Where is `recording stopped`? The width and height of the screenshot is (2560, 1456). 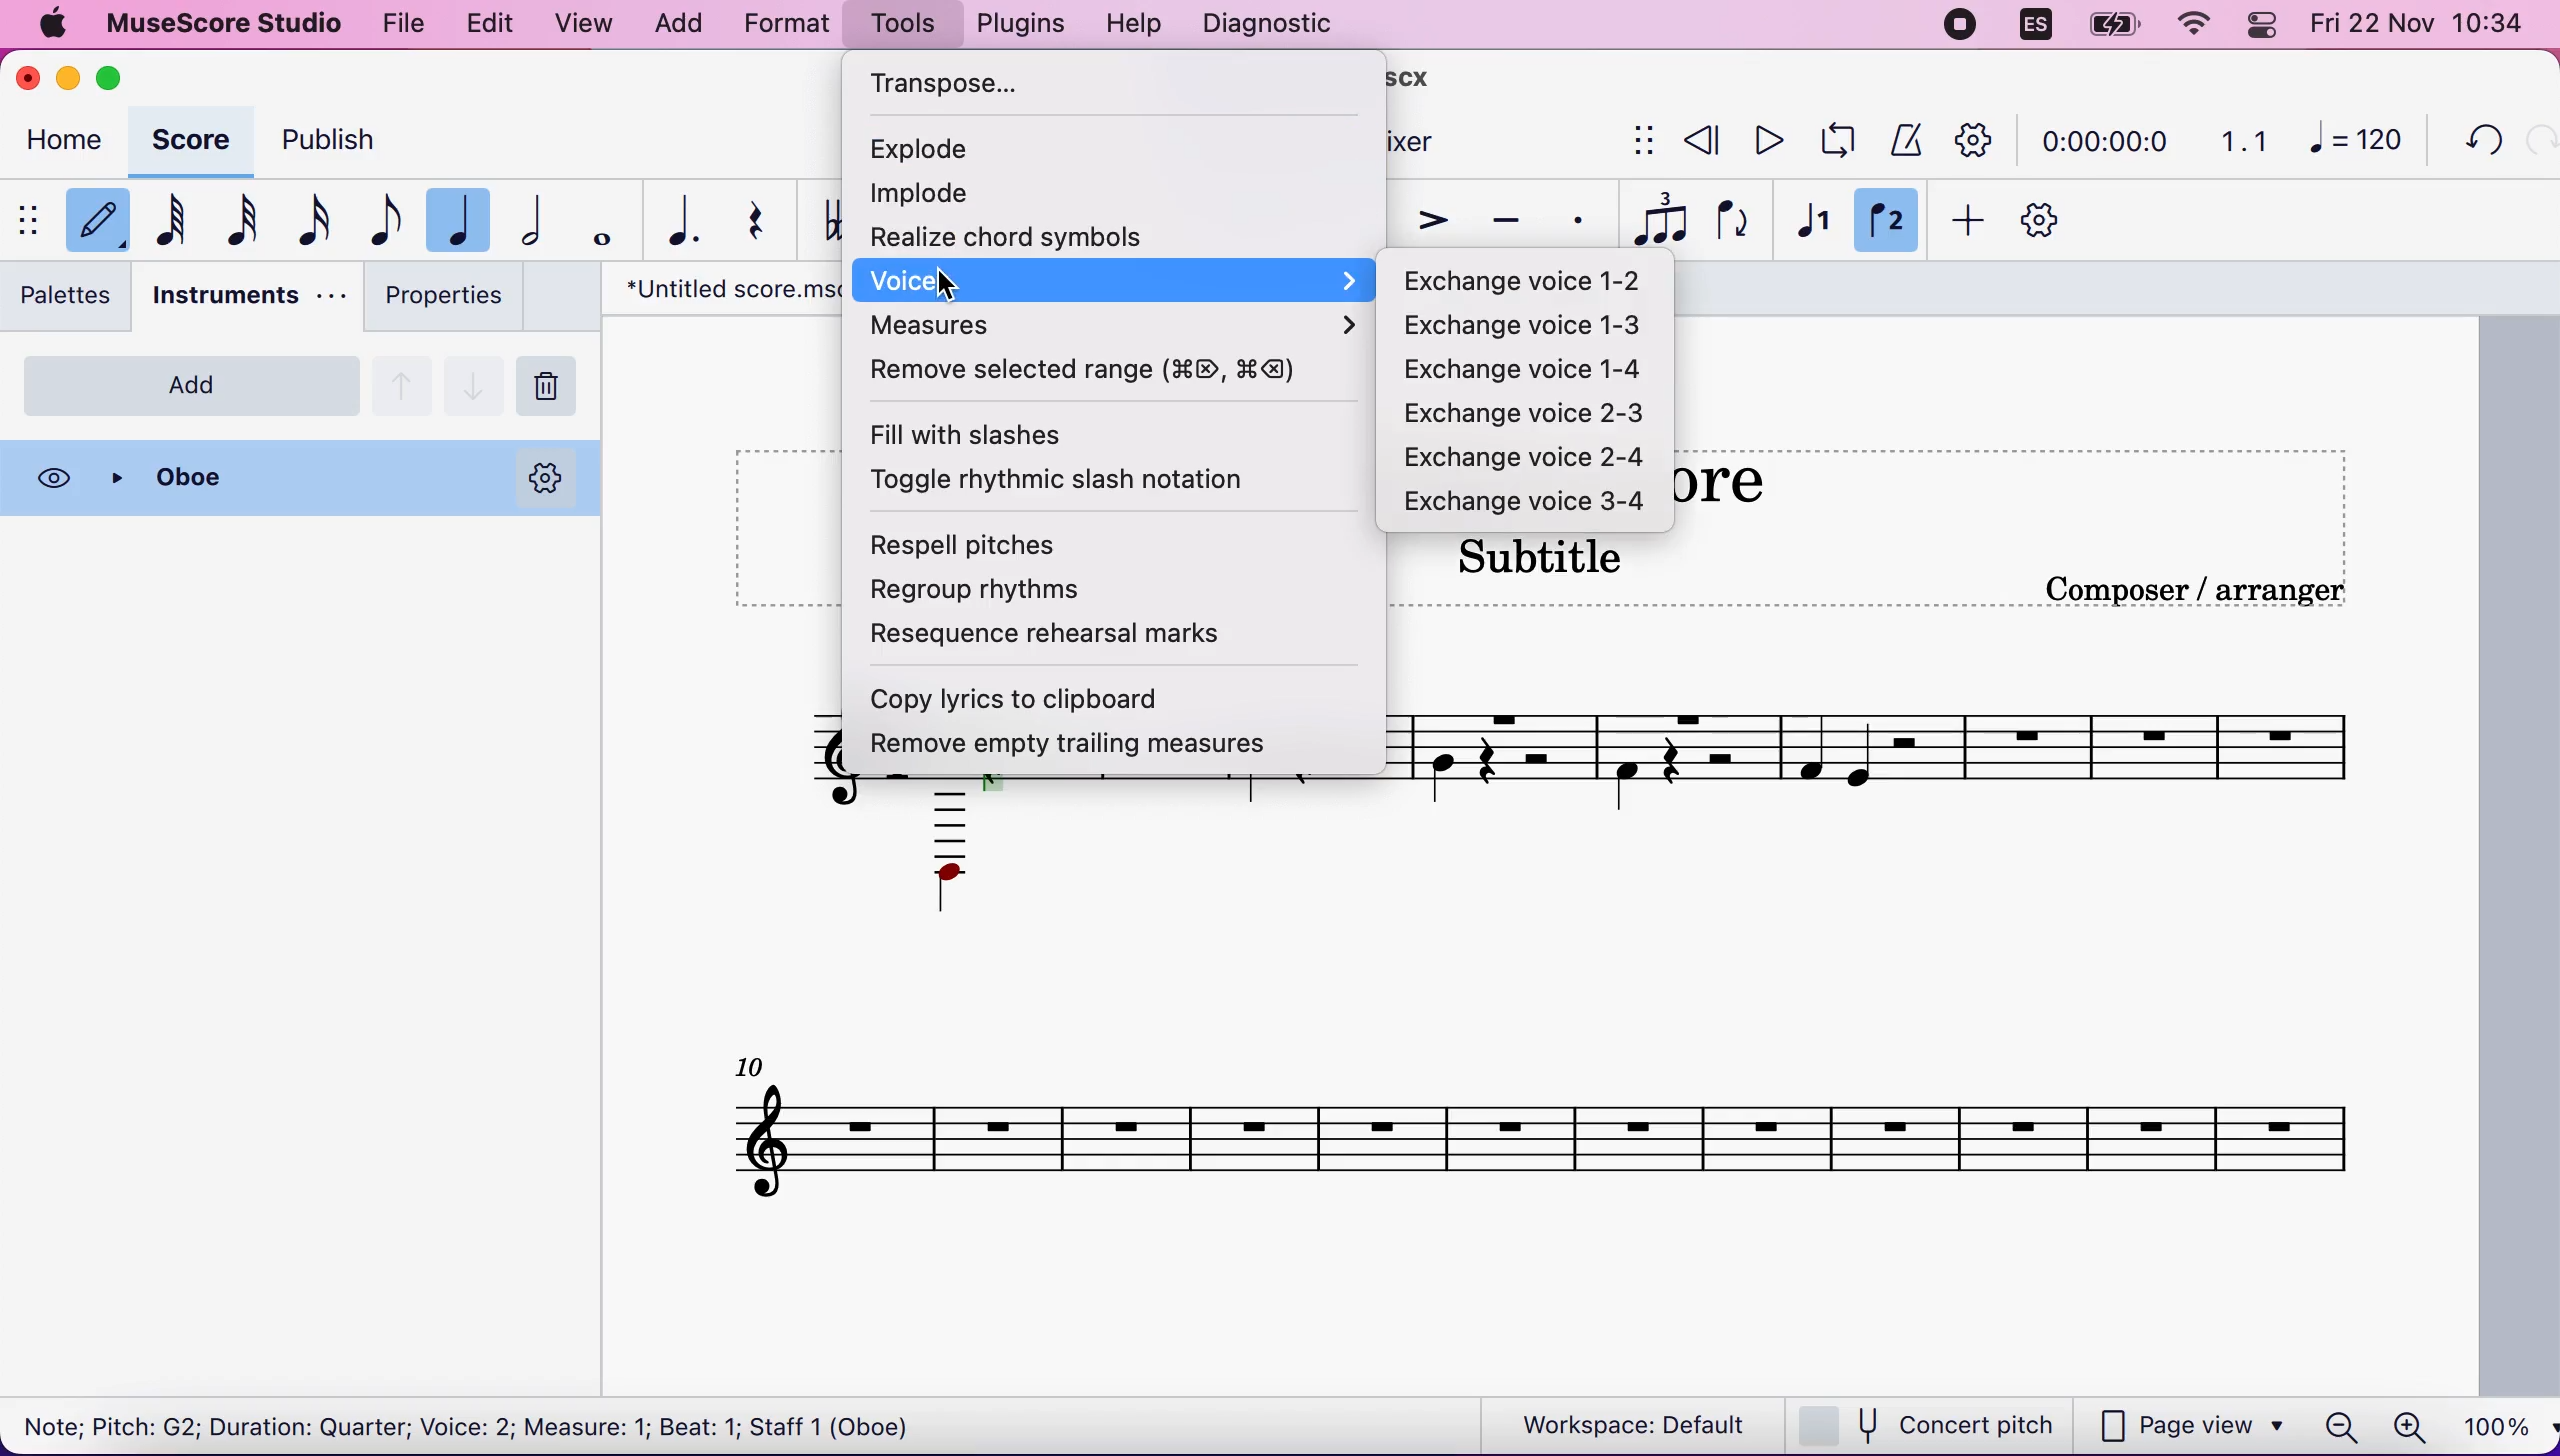
recording stopped is located at coordinates (1962, 27).